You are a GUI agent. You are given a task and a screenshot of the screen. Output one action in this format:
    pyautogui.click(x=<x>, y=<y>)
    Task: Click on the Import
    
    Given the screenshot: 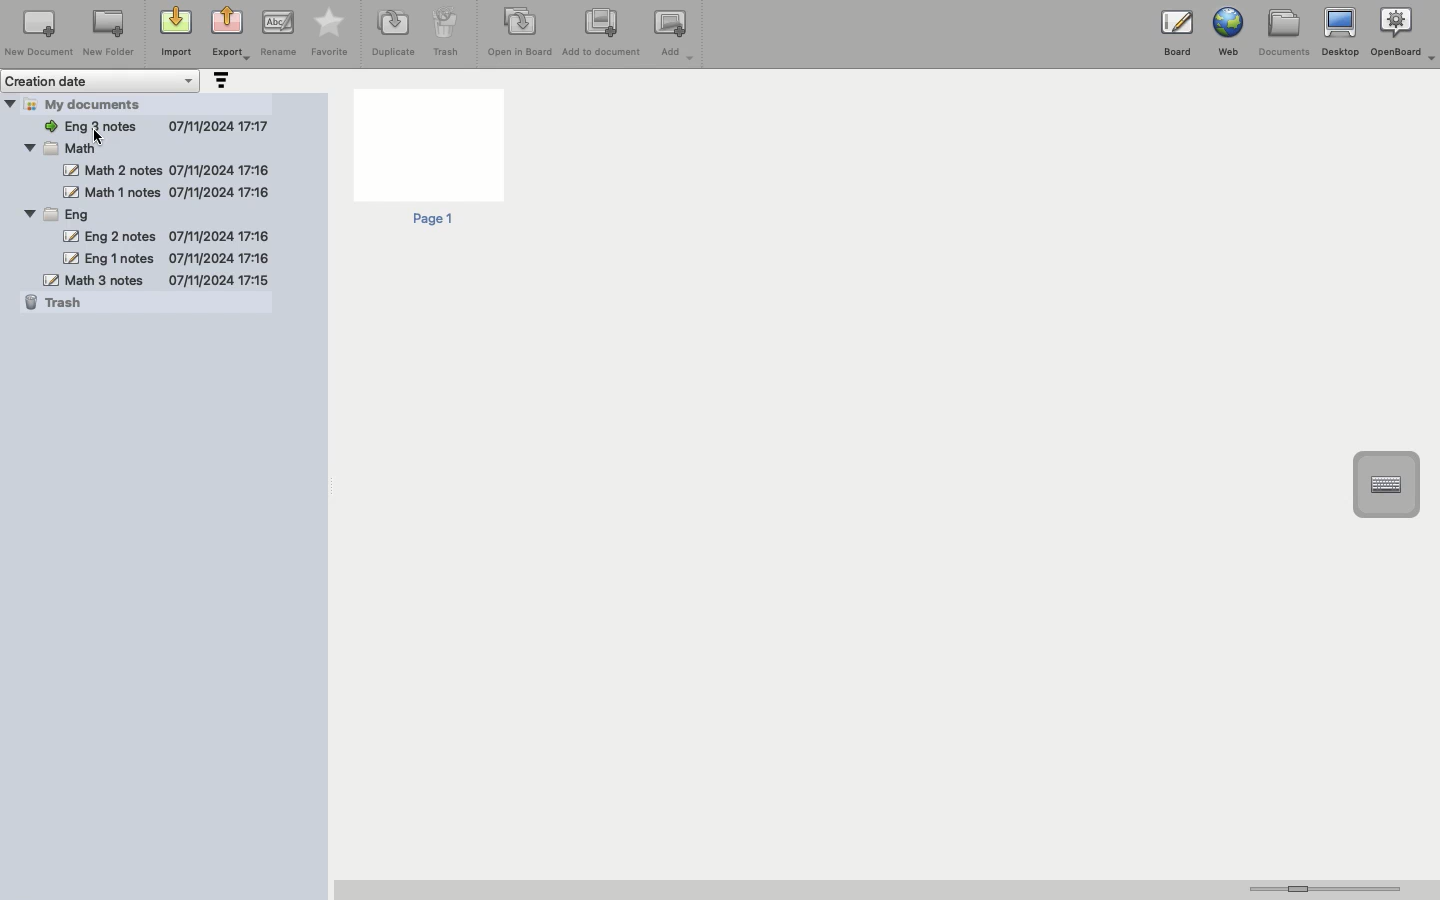 What is the action you would take?
    pyautogui.click(x=174, y=33)
    